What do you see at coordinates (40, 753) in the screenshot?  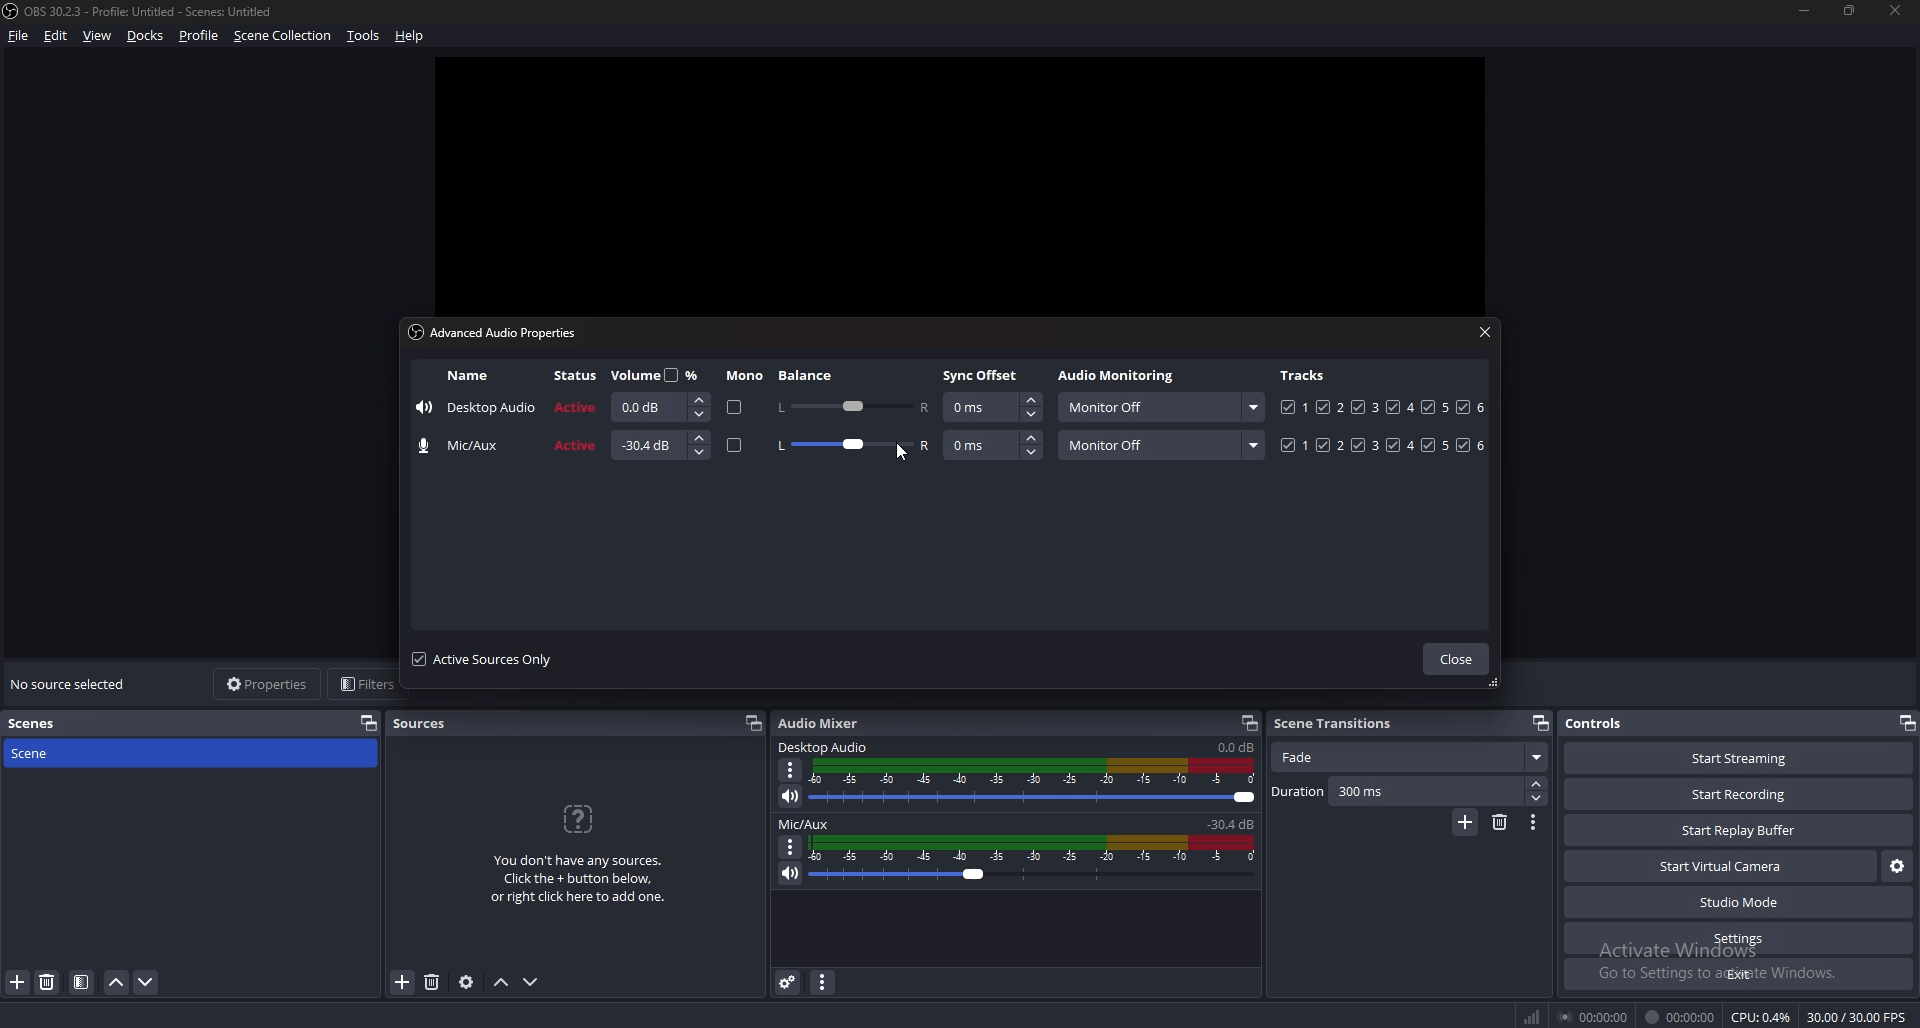 I see `scene` at bounding box center [40, 753].